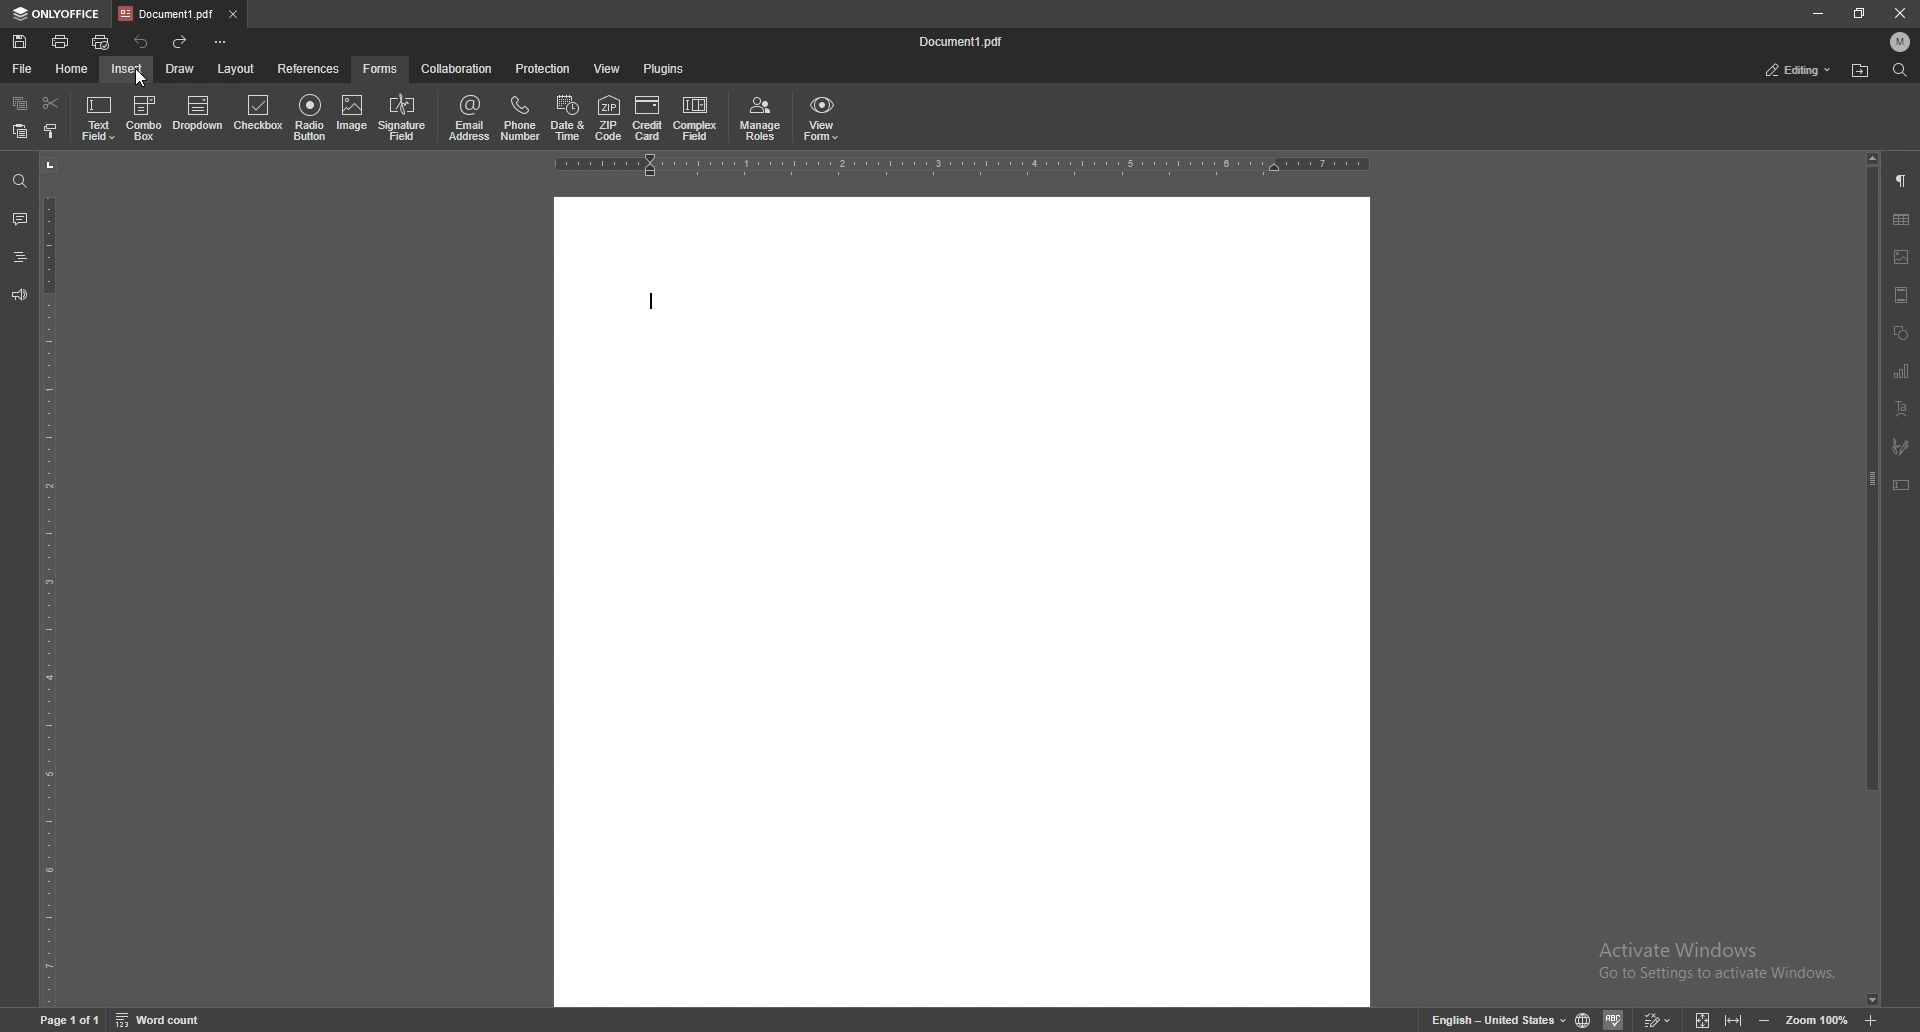 The height and width of the screenshot is (1032, 1920). What do you see at coordinates (1733, 1021) in the screenshot?
I see `fit to width` at bounding box center [1733, 1021].